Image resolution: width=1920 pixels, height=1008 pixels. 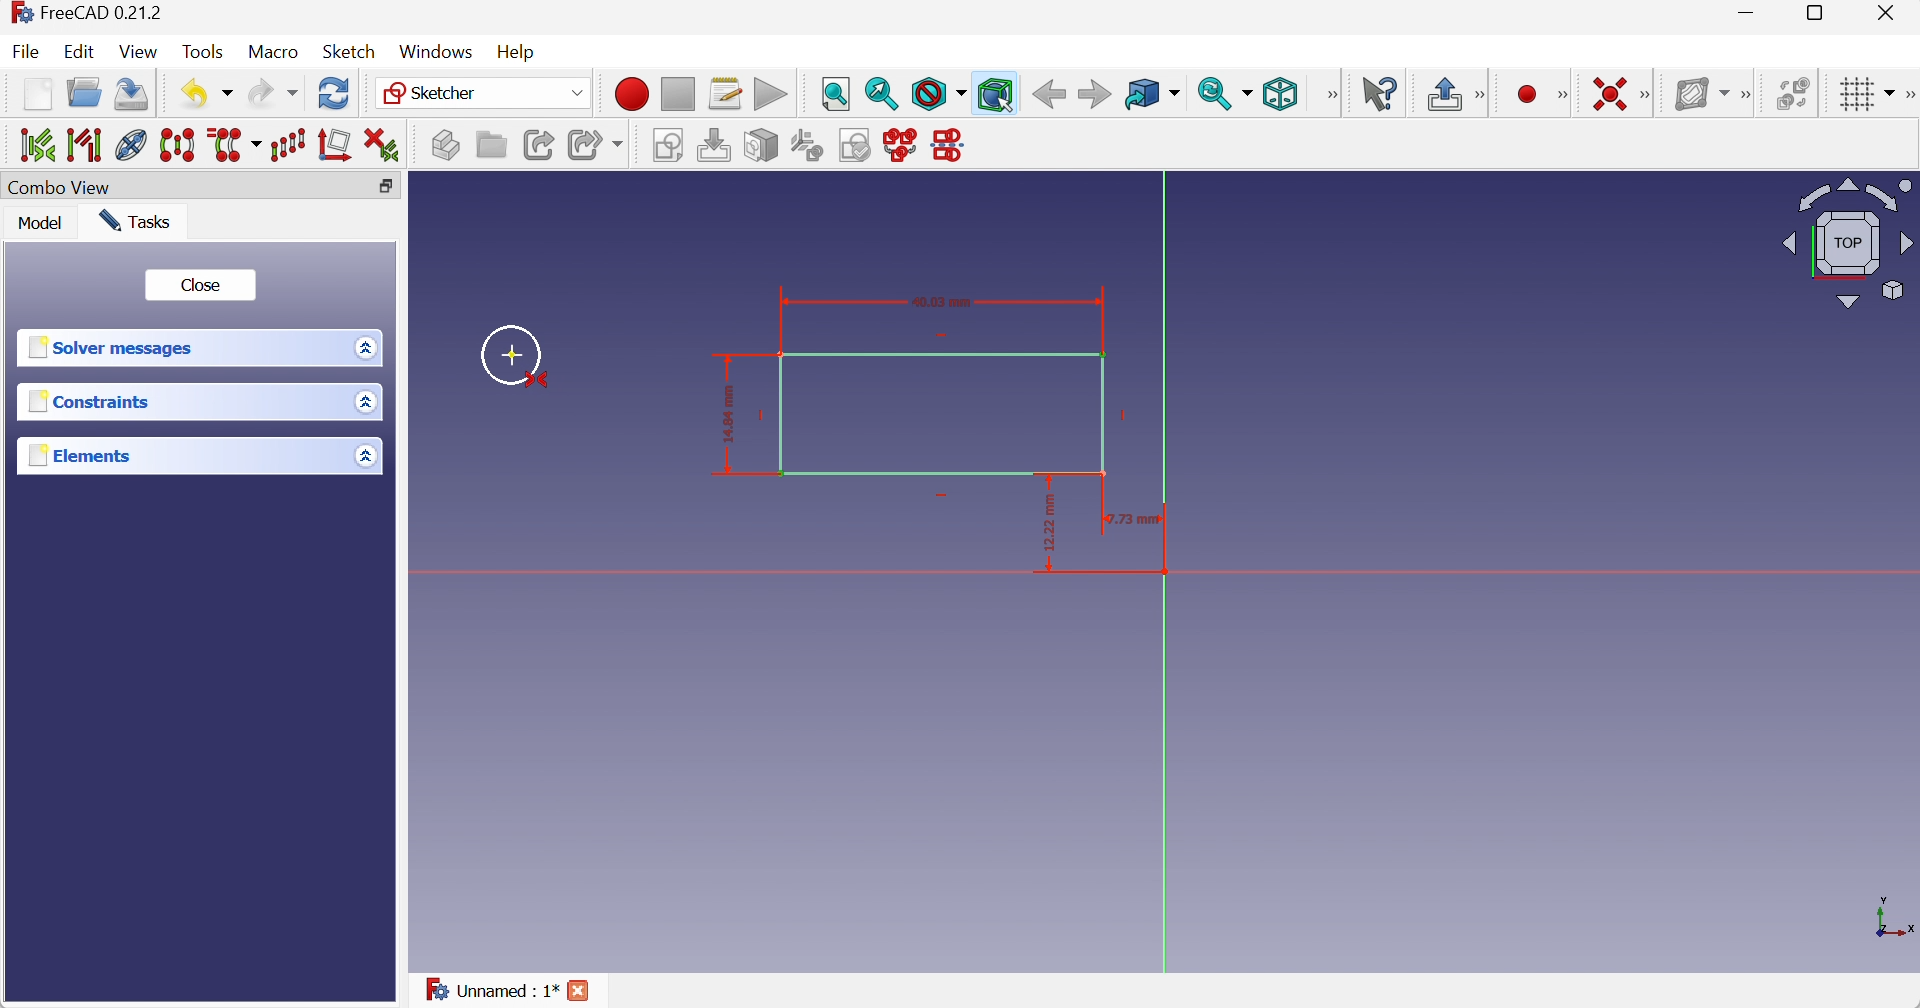 I want to click on Make link, so click(x=540, y=145).